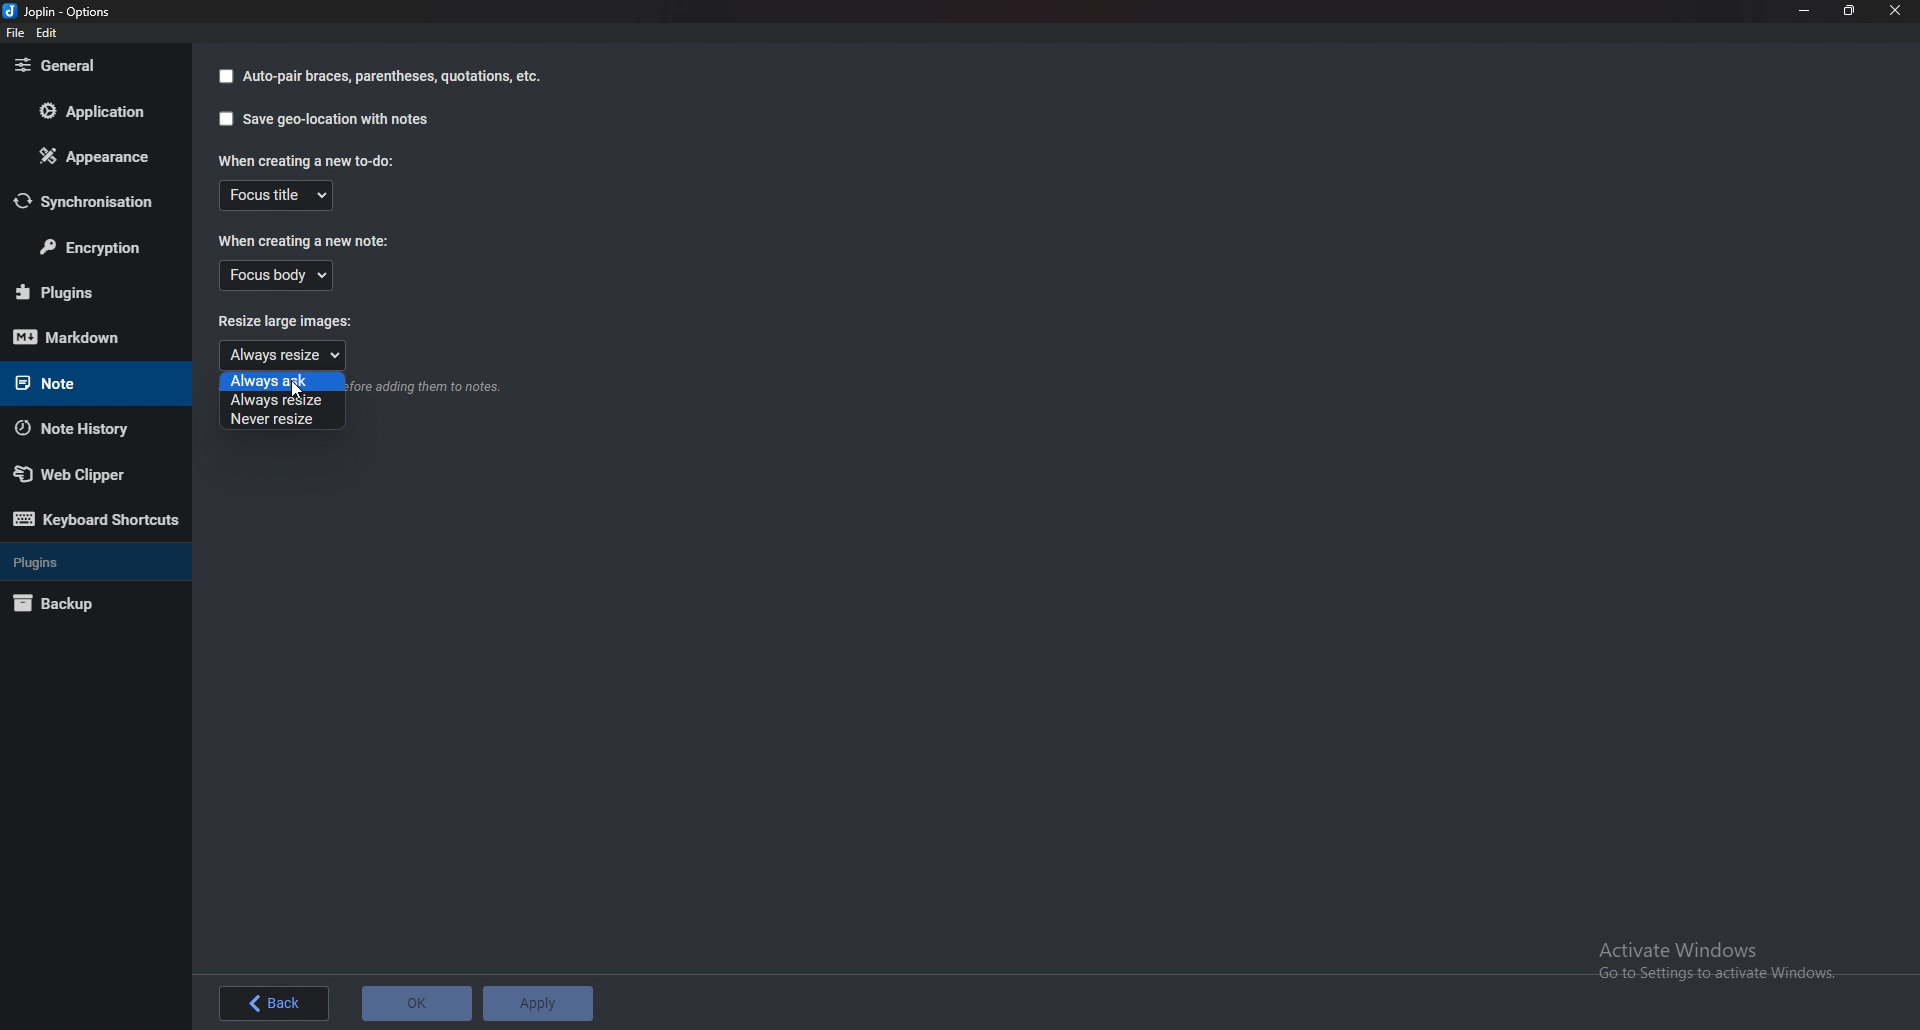  What do you see at coordinates (96, 248) in the screenshot?
I see `Encryption` at bounding box center [96, 248].